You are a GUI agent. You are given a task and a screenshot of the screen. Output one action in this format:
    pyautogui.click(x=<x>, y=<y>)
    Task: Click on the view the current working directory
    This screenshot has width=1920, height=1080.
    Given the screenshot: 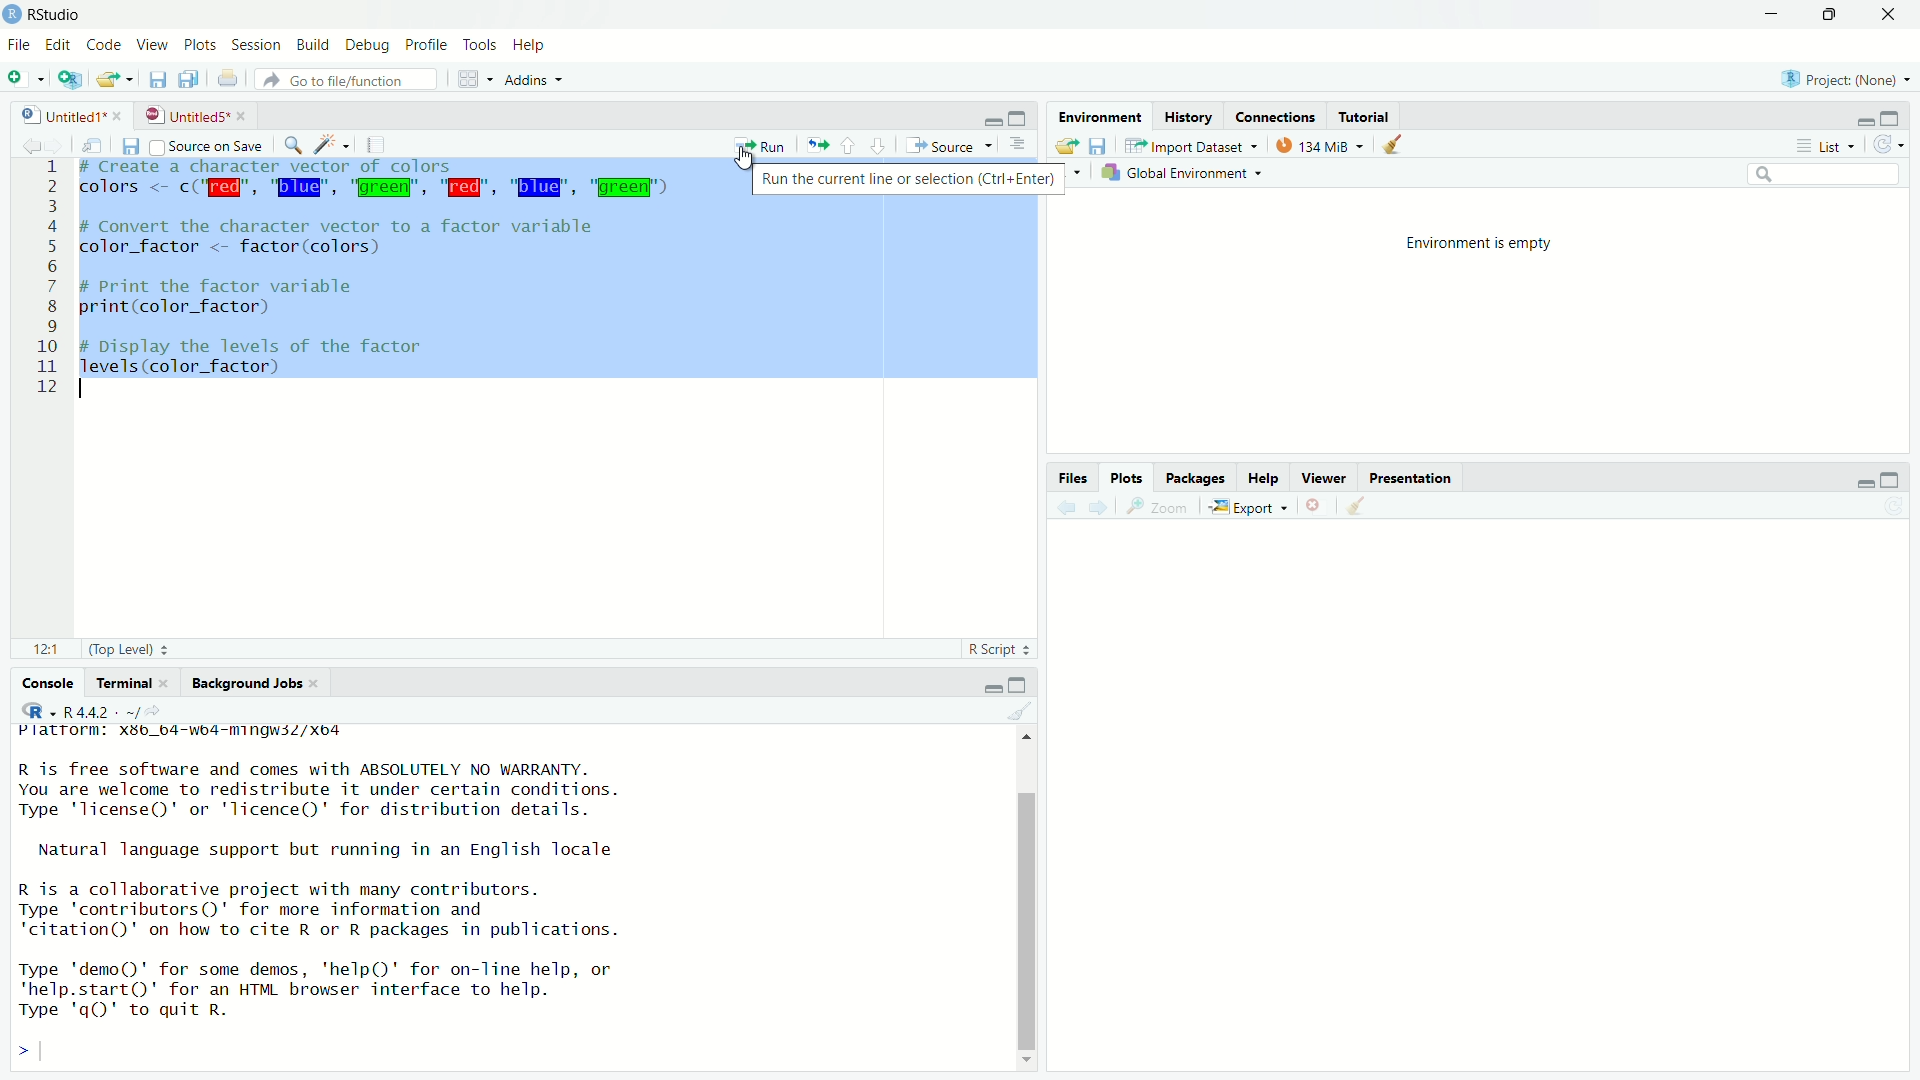 What is the action you would take?
    pyautogui.click(x=162, y=714)
    